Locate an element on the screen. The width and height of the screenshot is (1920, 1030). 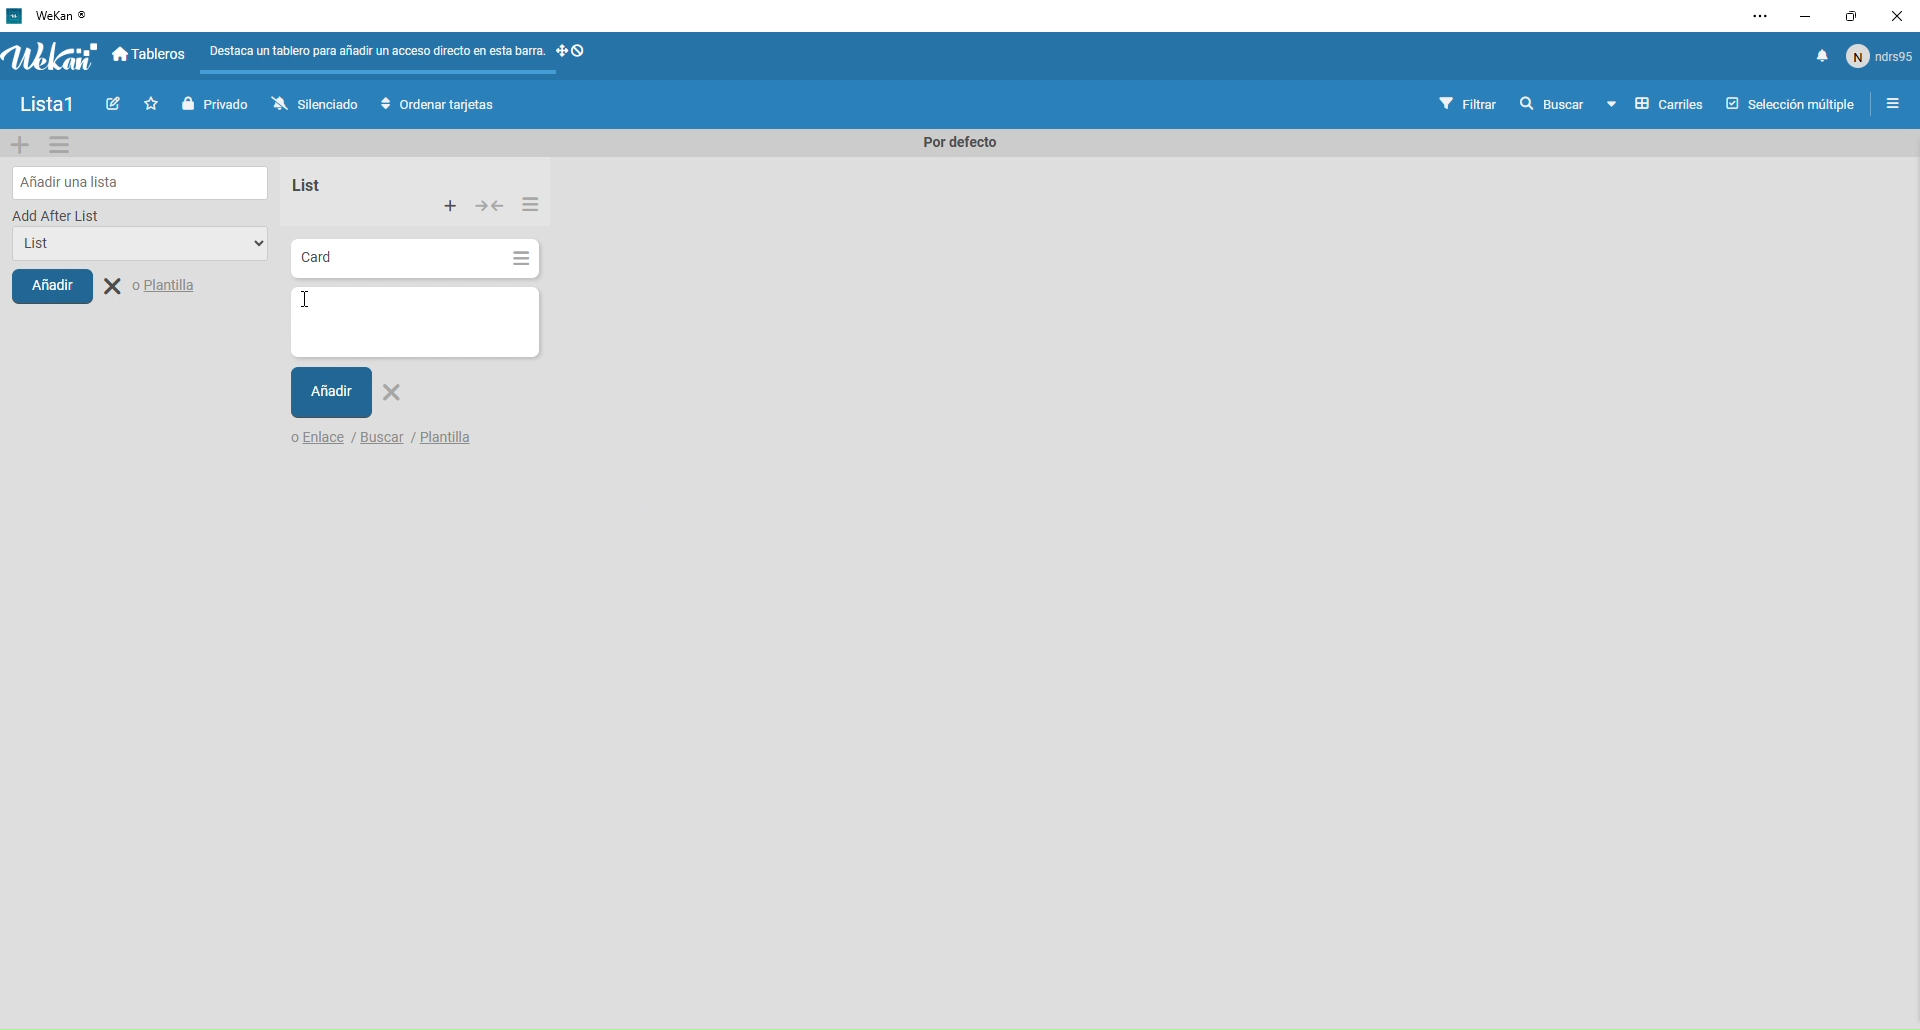
Find is located at coordinates (1550, 104).